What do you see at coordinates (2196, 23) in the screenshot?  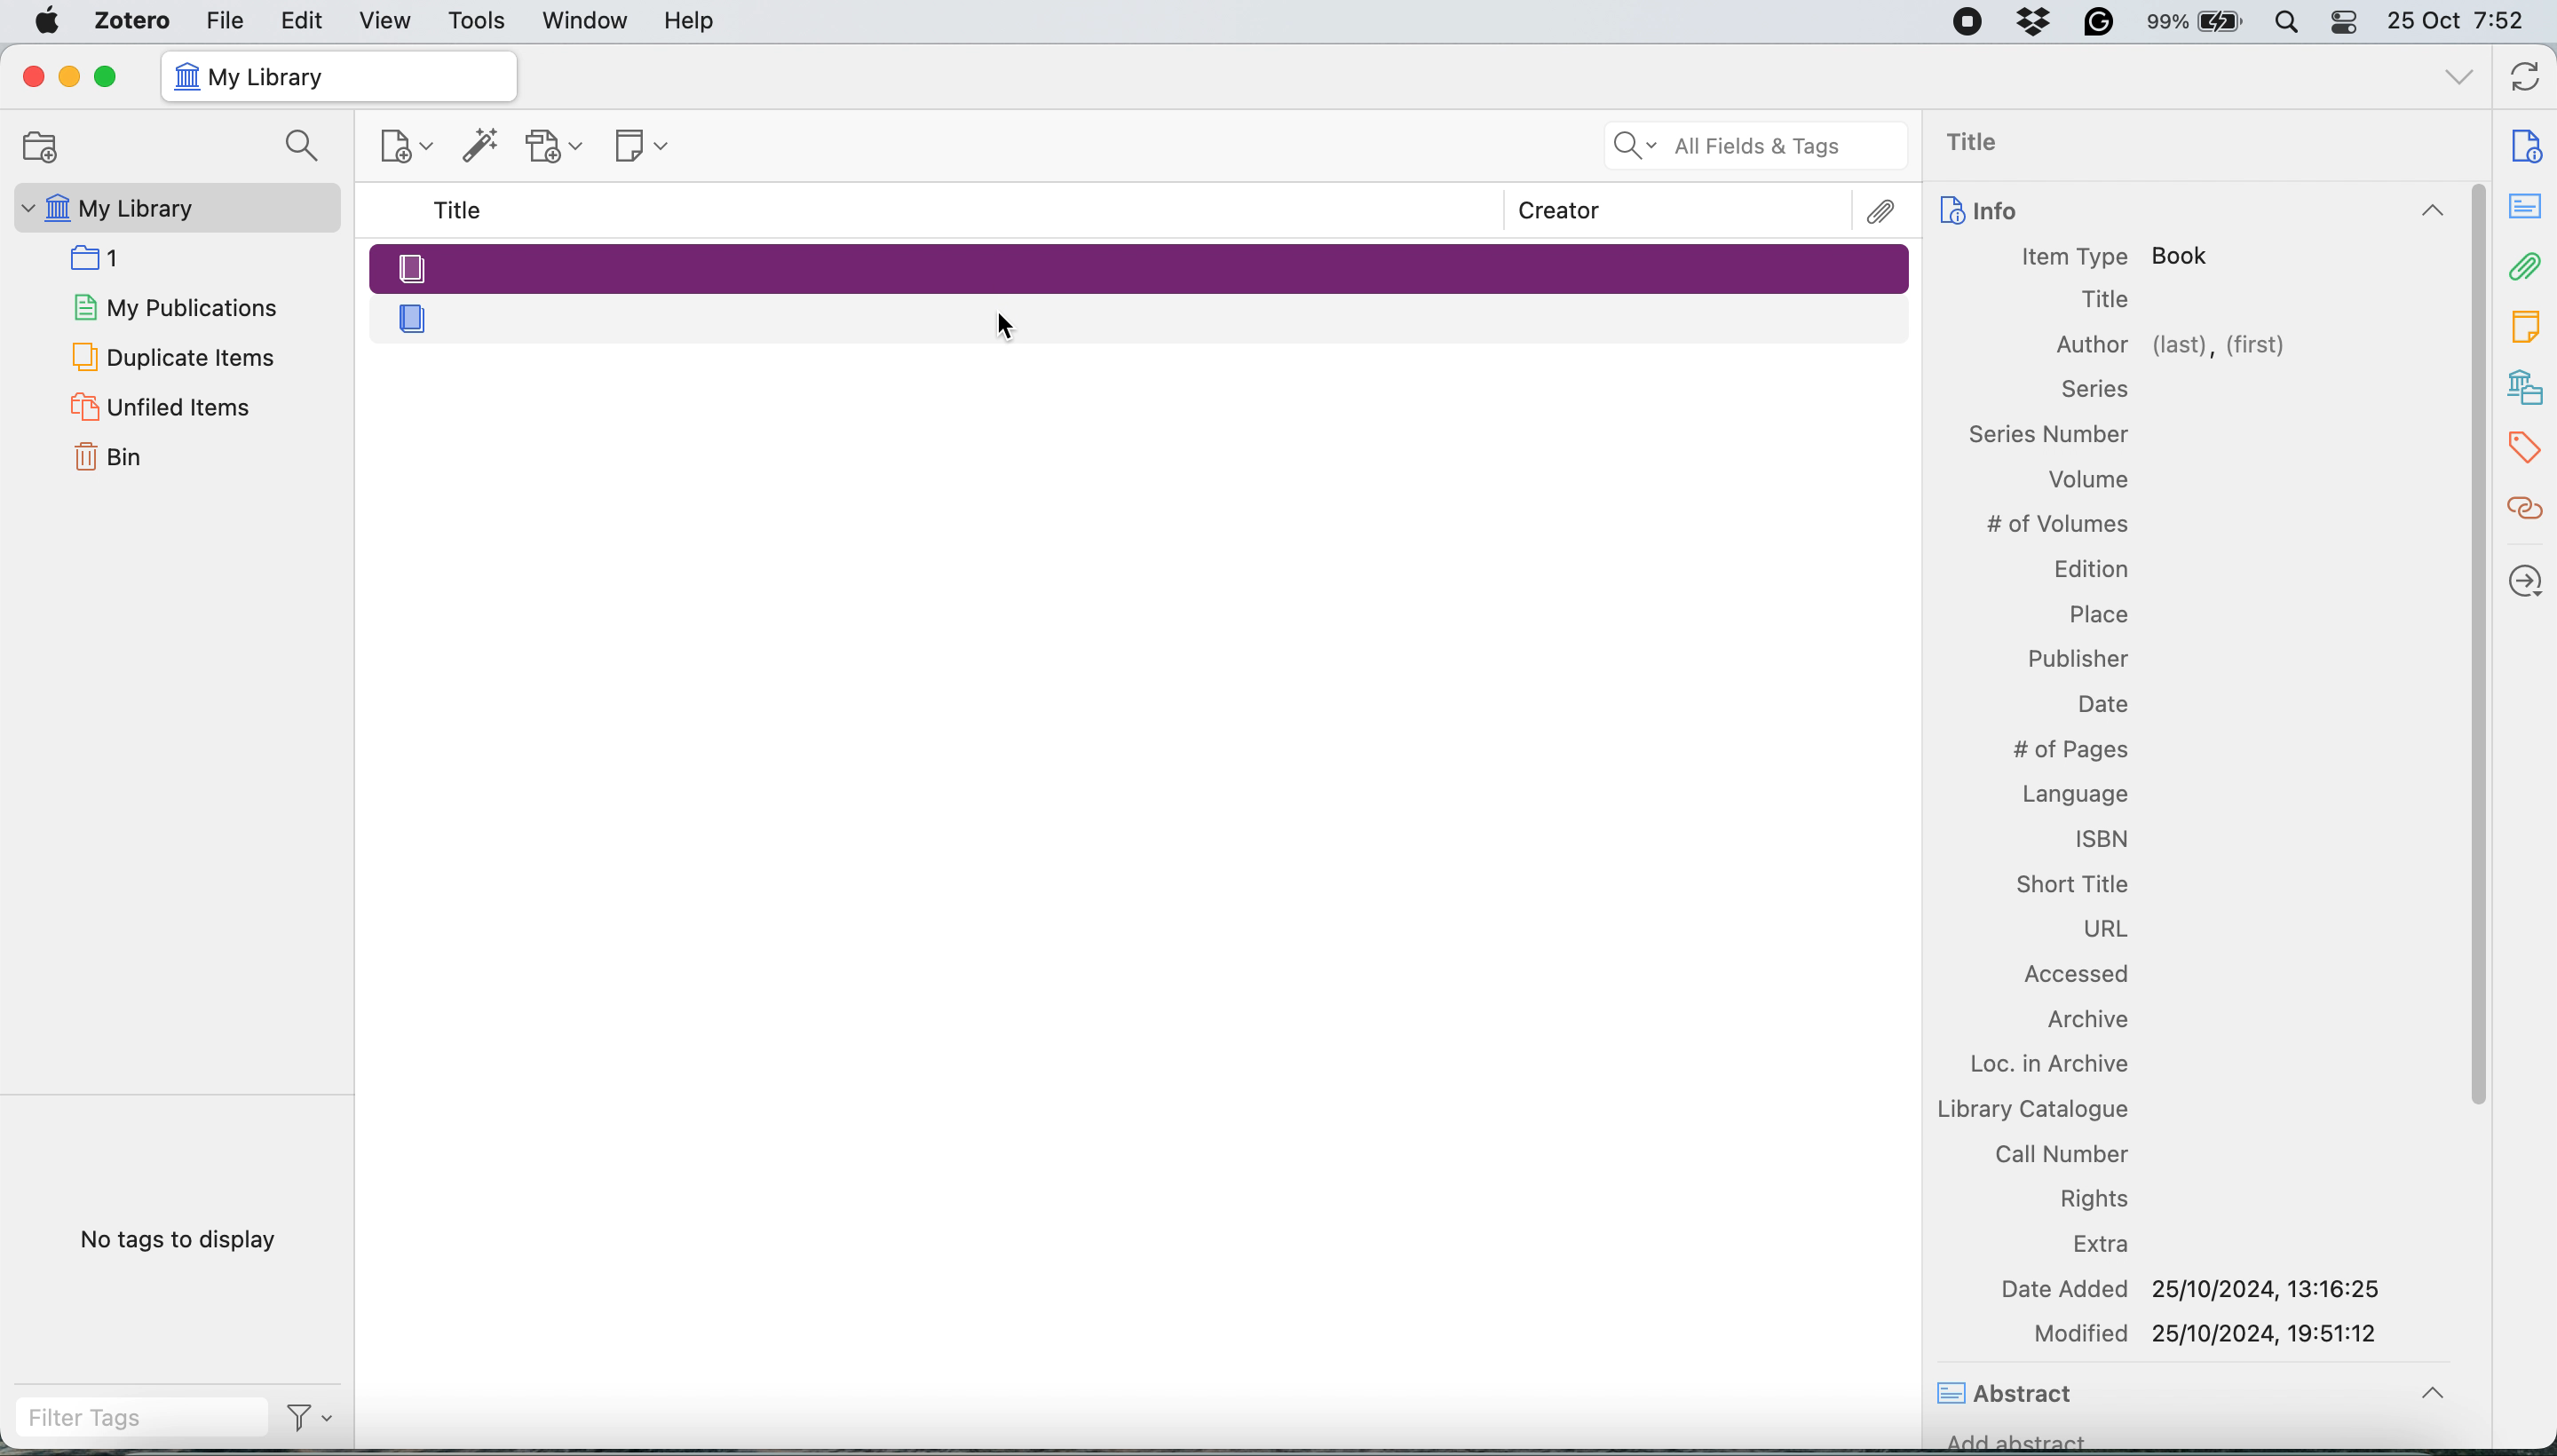 I see `99% Battery` at bounding box center [2196, 23].